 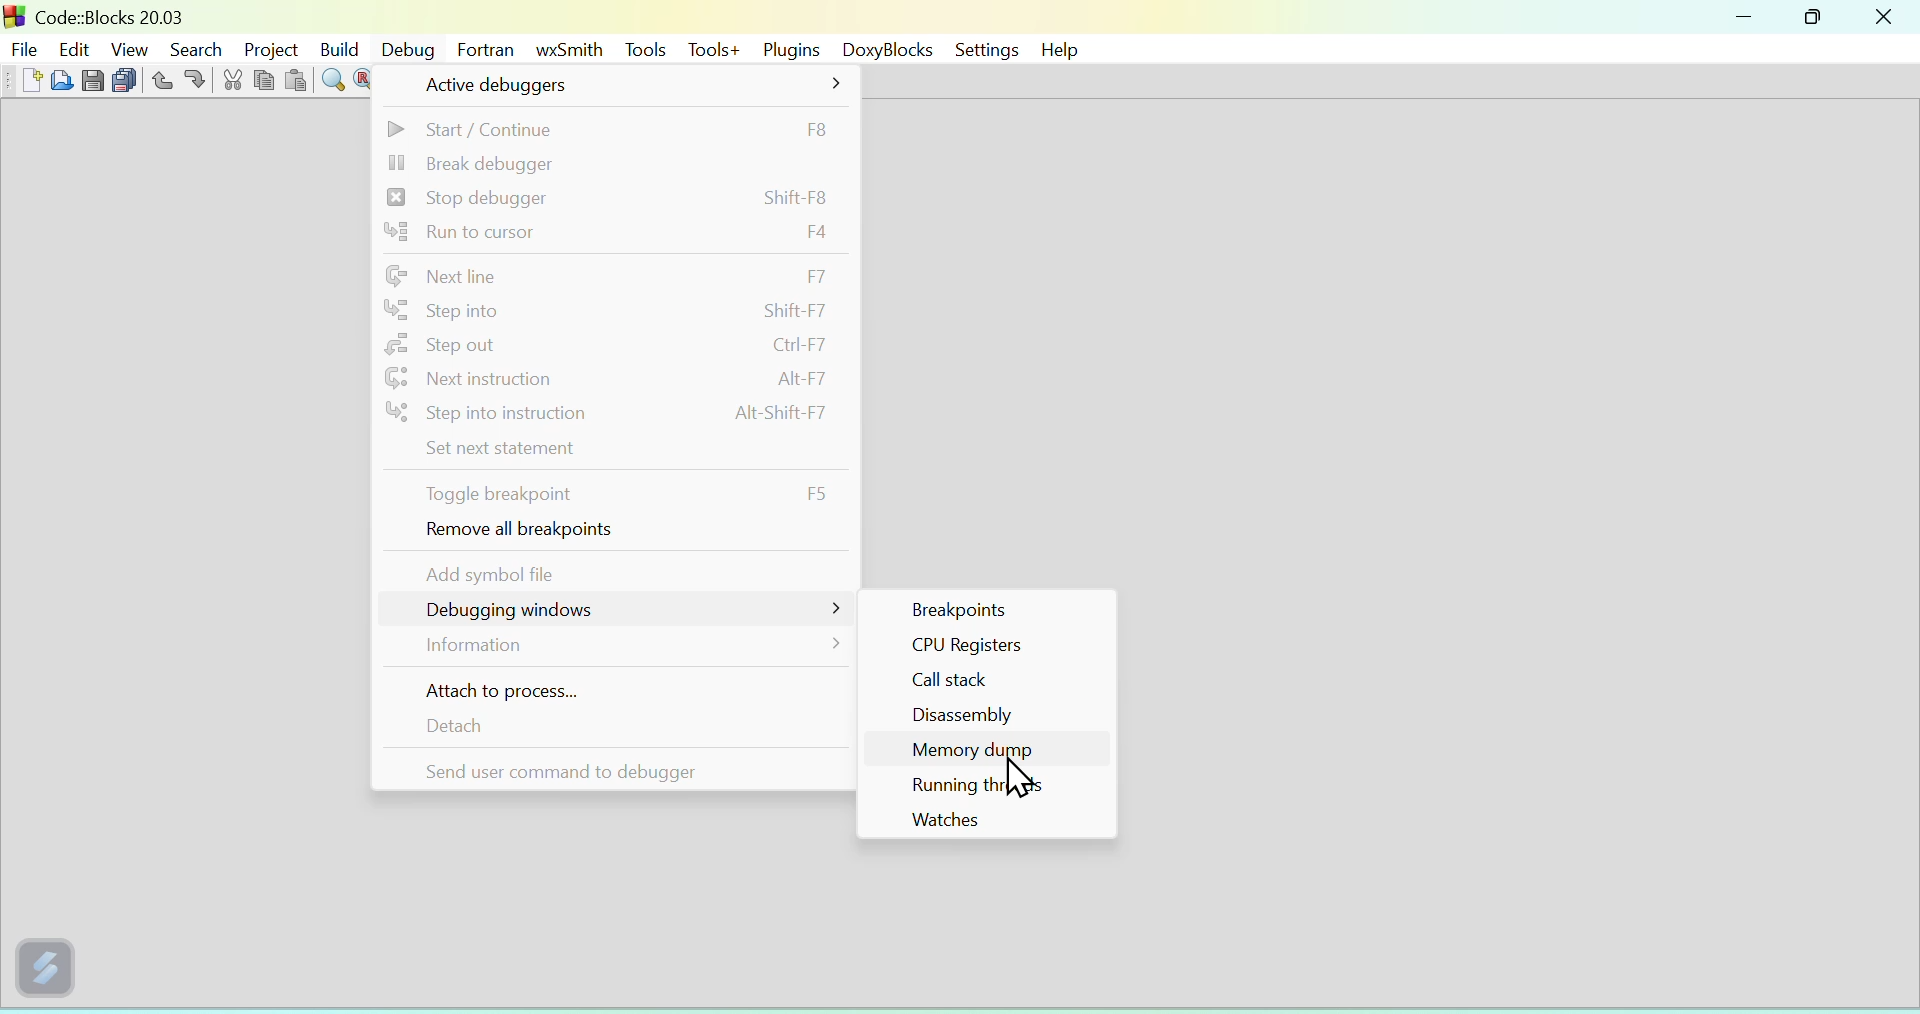 I want to click on run to cursor, so click(x=614, y=234).